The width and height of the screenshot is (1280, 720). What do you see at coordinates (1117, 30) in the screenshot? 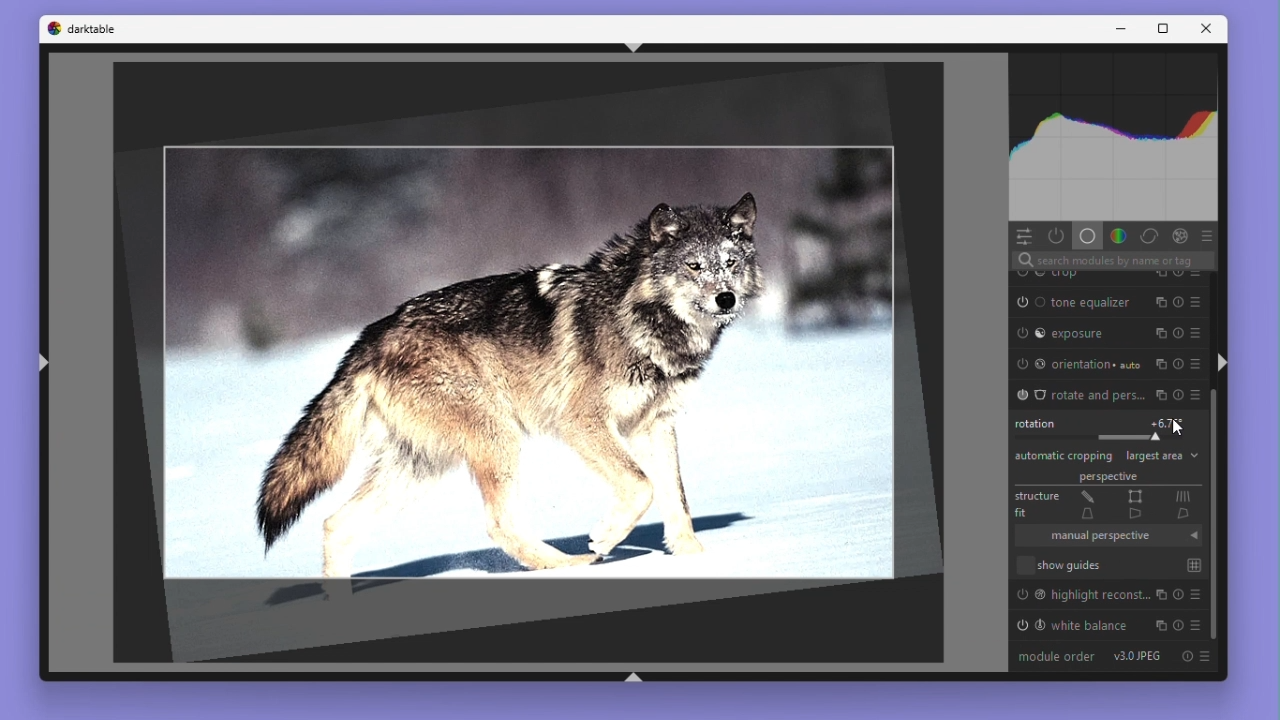
I see `Minimise` at bounding box center [1117, 30].